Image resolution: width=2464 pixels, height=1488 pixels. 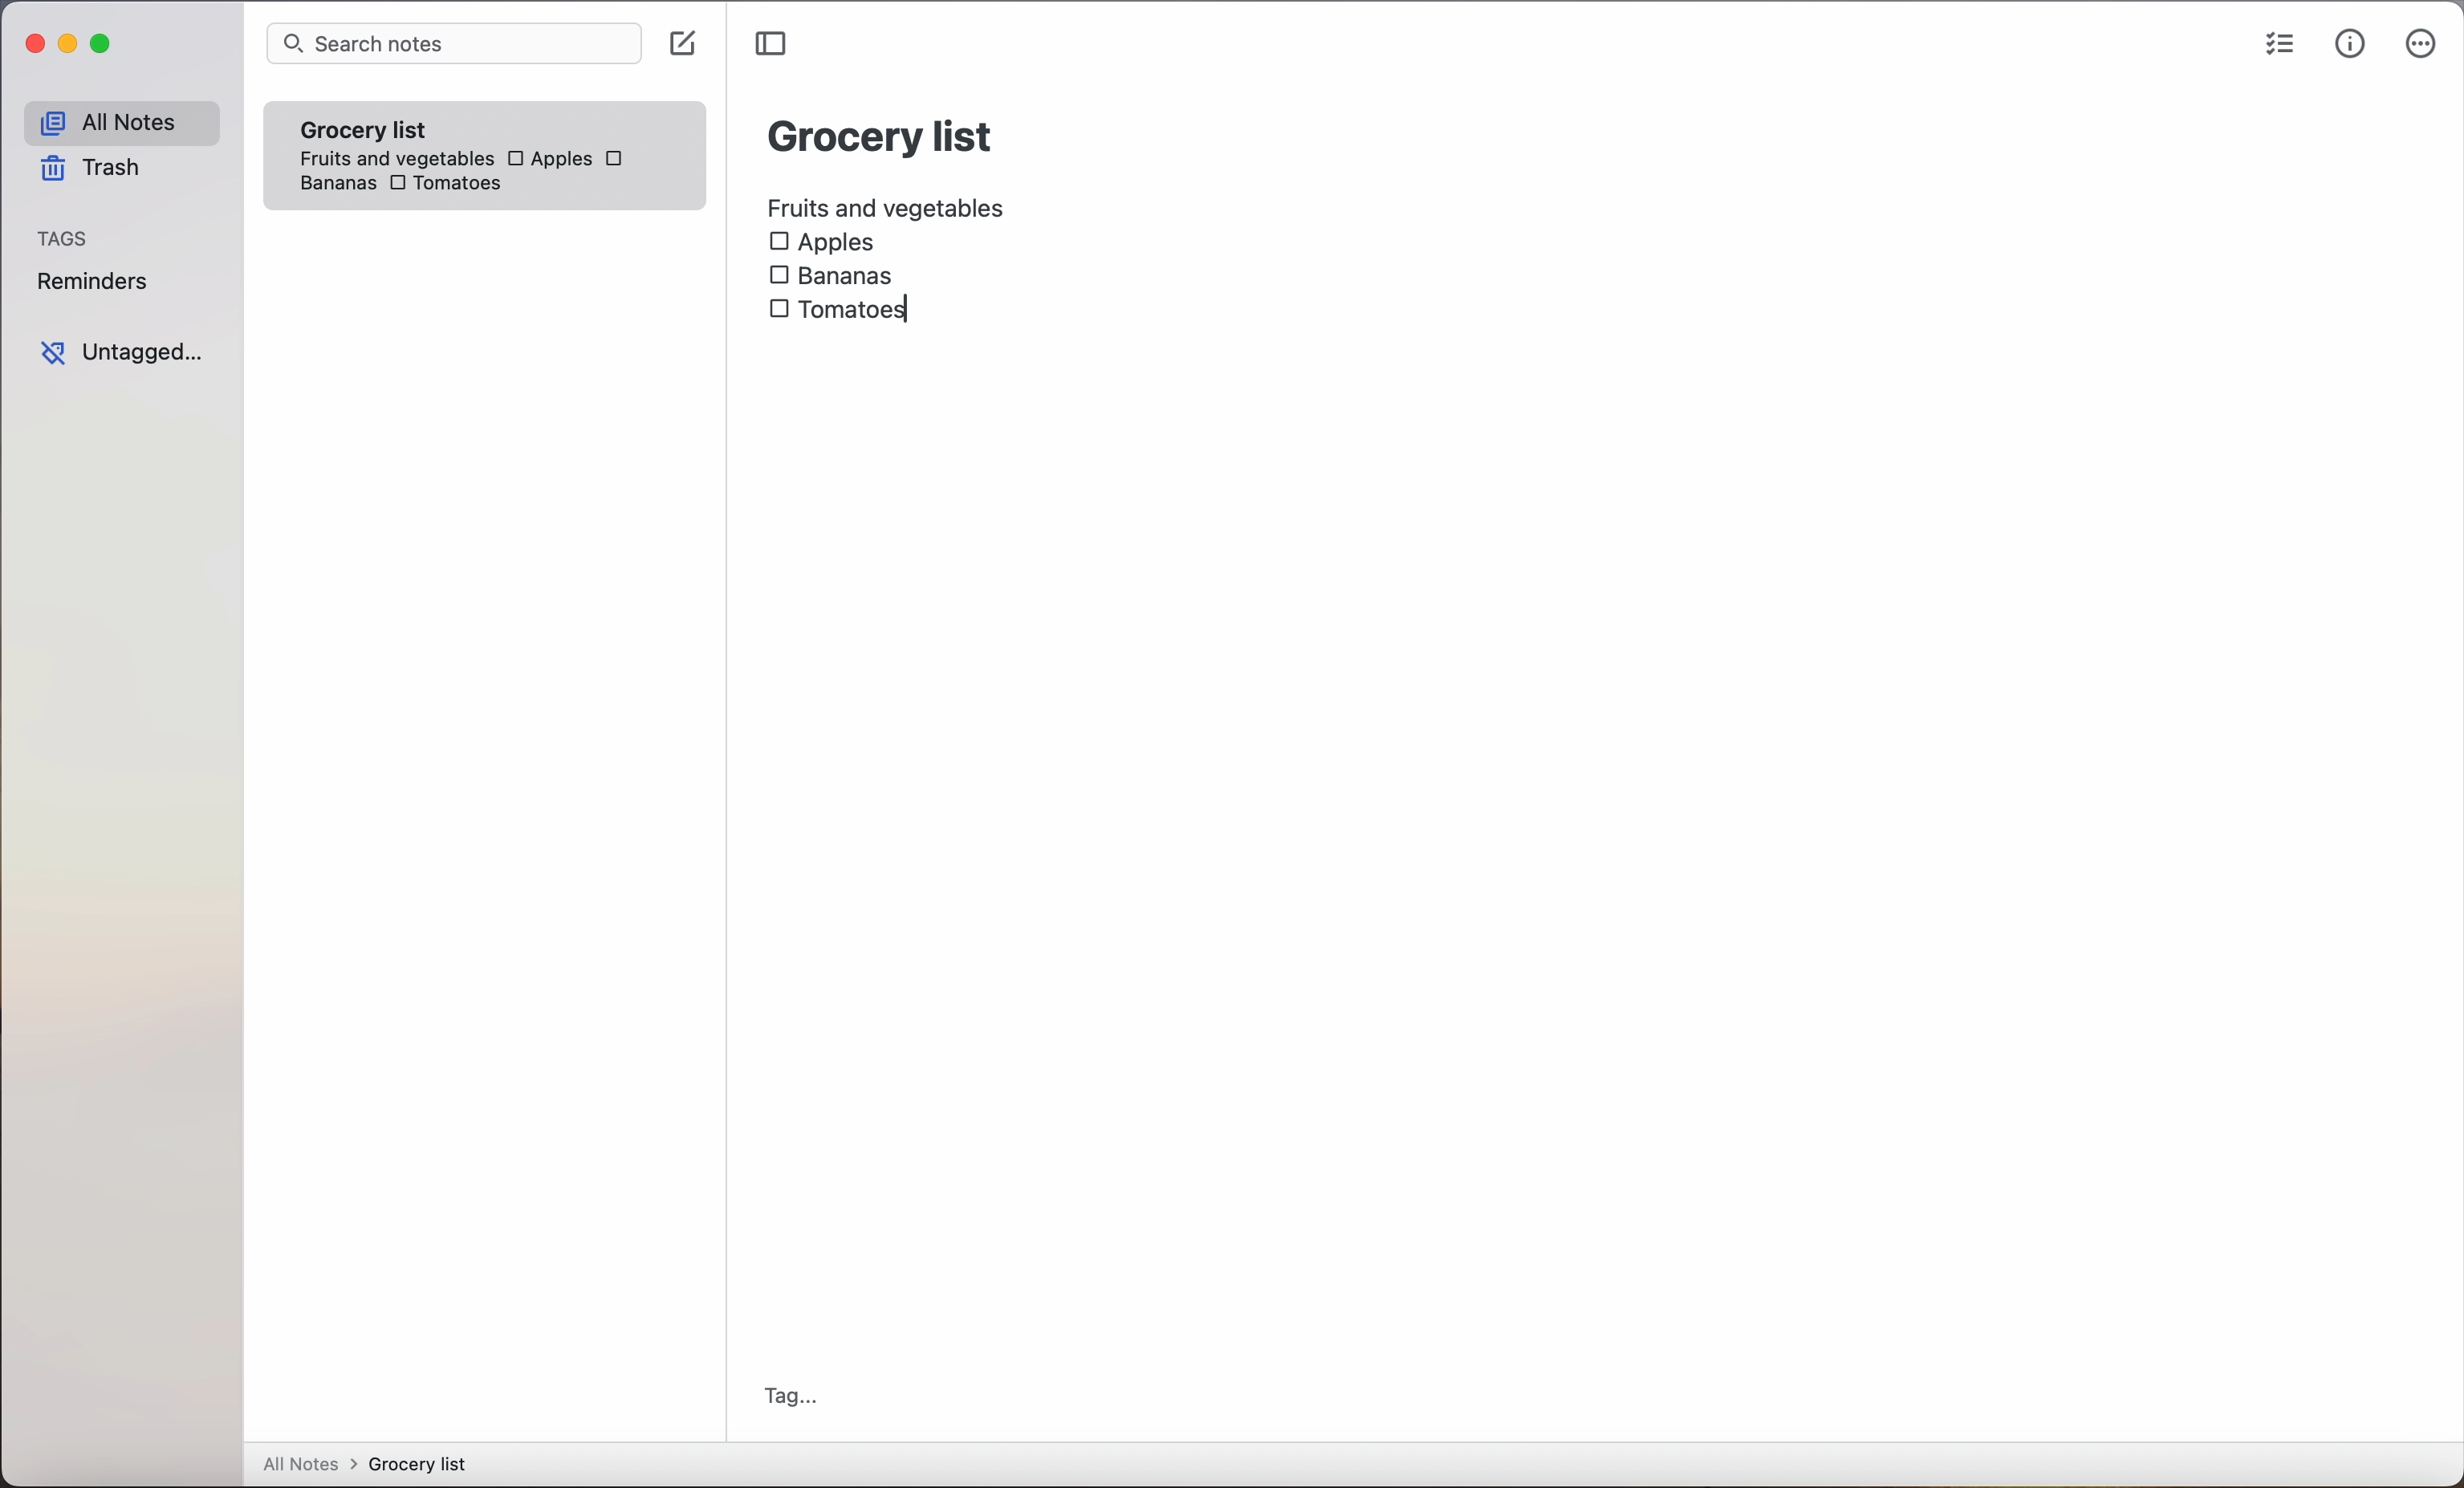 I want to click on bananas, so click(x=334, y=183).